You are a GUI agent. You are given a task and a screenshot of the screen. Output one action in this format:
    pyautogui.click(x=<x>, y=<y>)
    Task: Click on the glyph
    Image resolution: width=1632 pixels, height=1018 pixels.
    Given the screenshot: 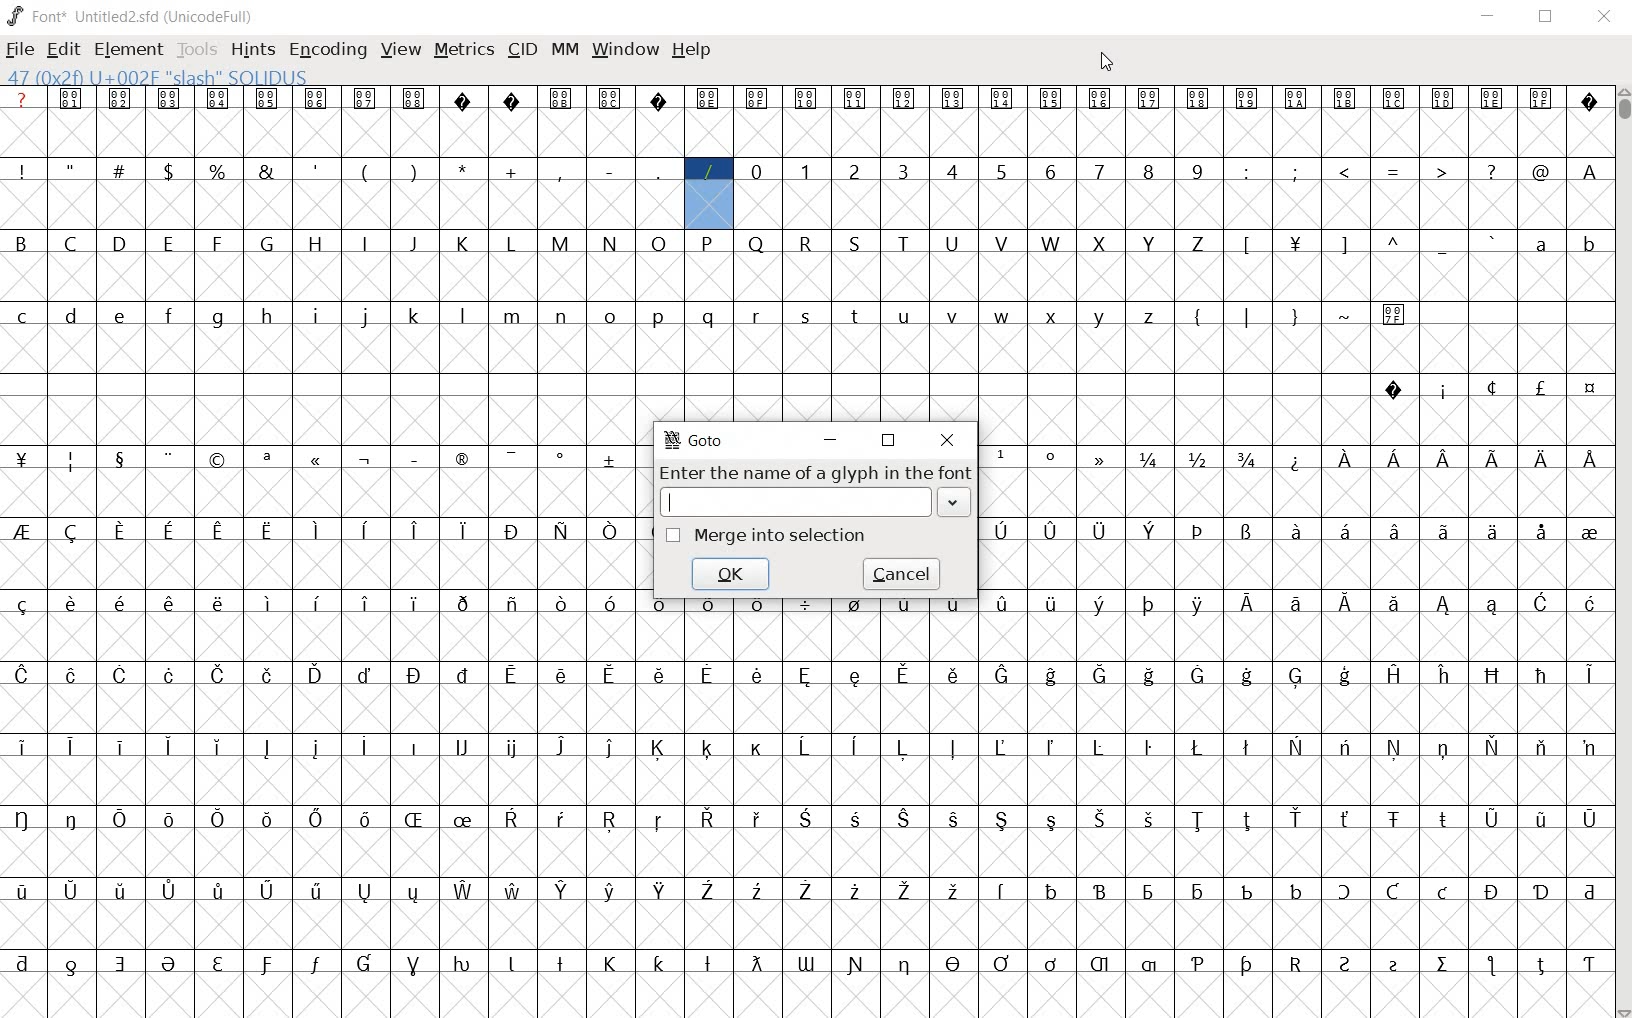 What is the action you would take?
    pyautogui.click(x=1492, y=459)
    